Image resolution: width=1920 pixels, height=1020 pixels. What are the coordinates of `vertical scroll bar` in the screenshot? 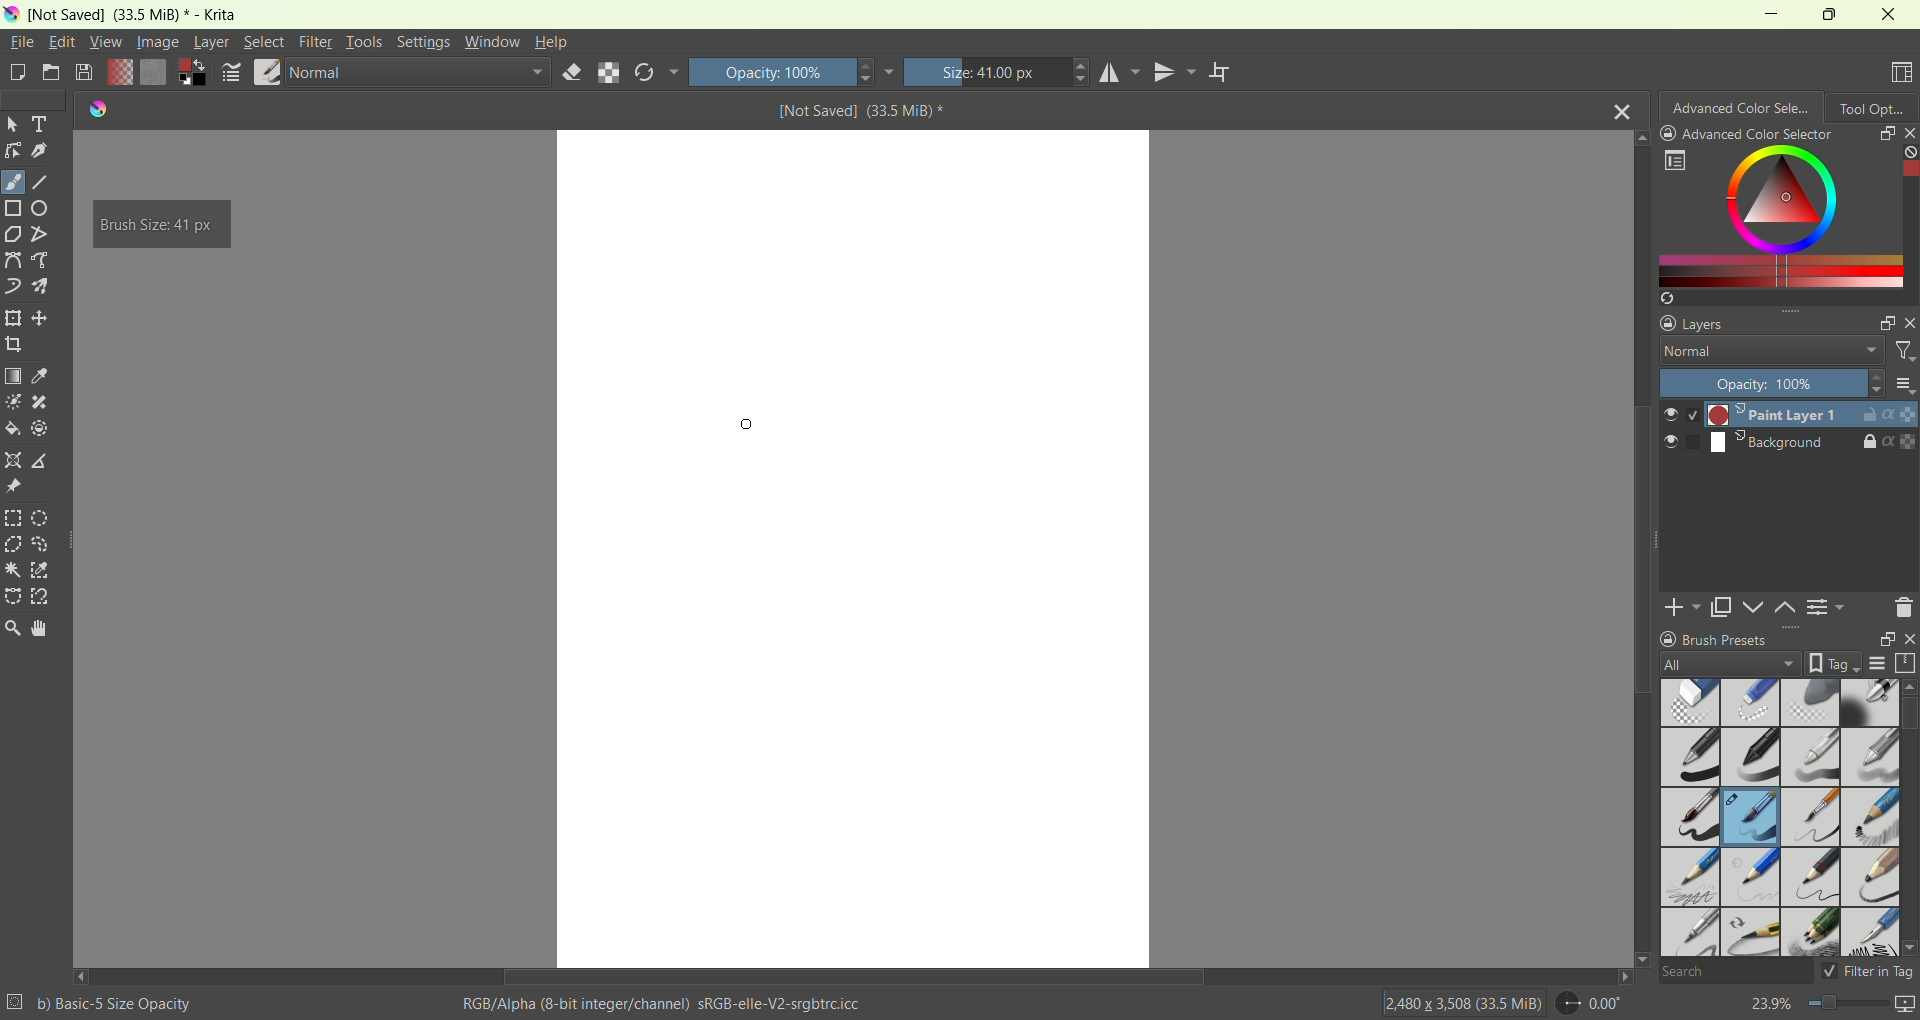 It's located at (1908, 215).